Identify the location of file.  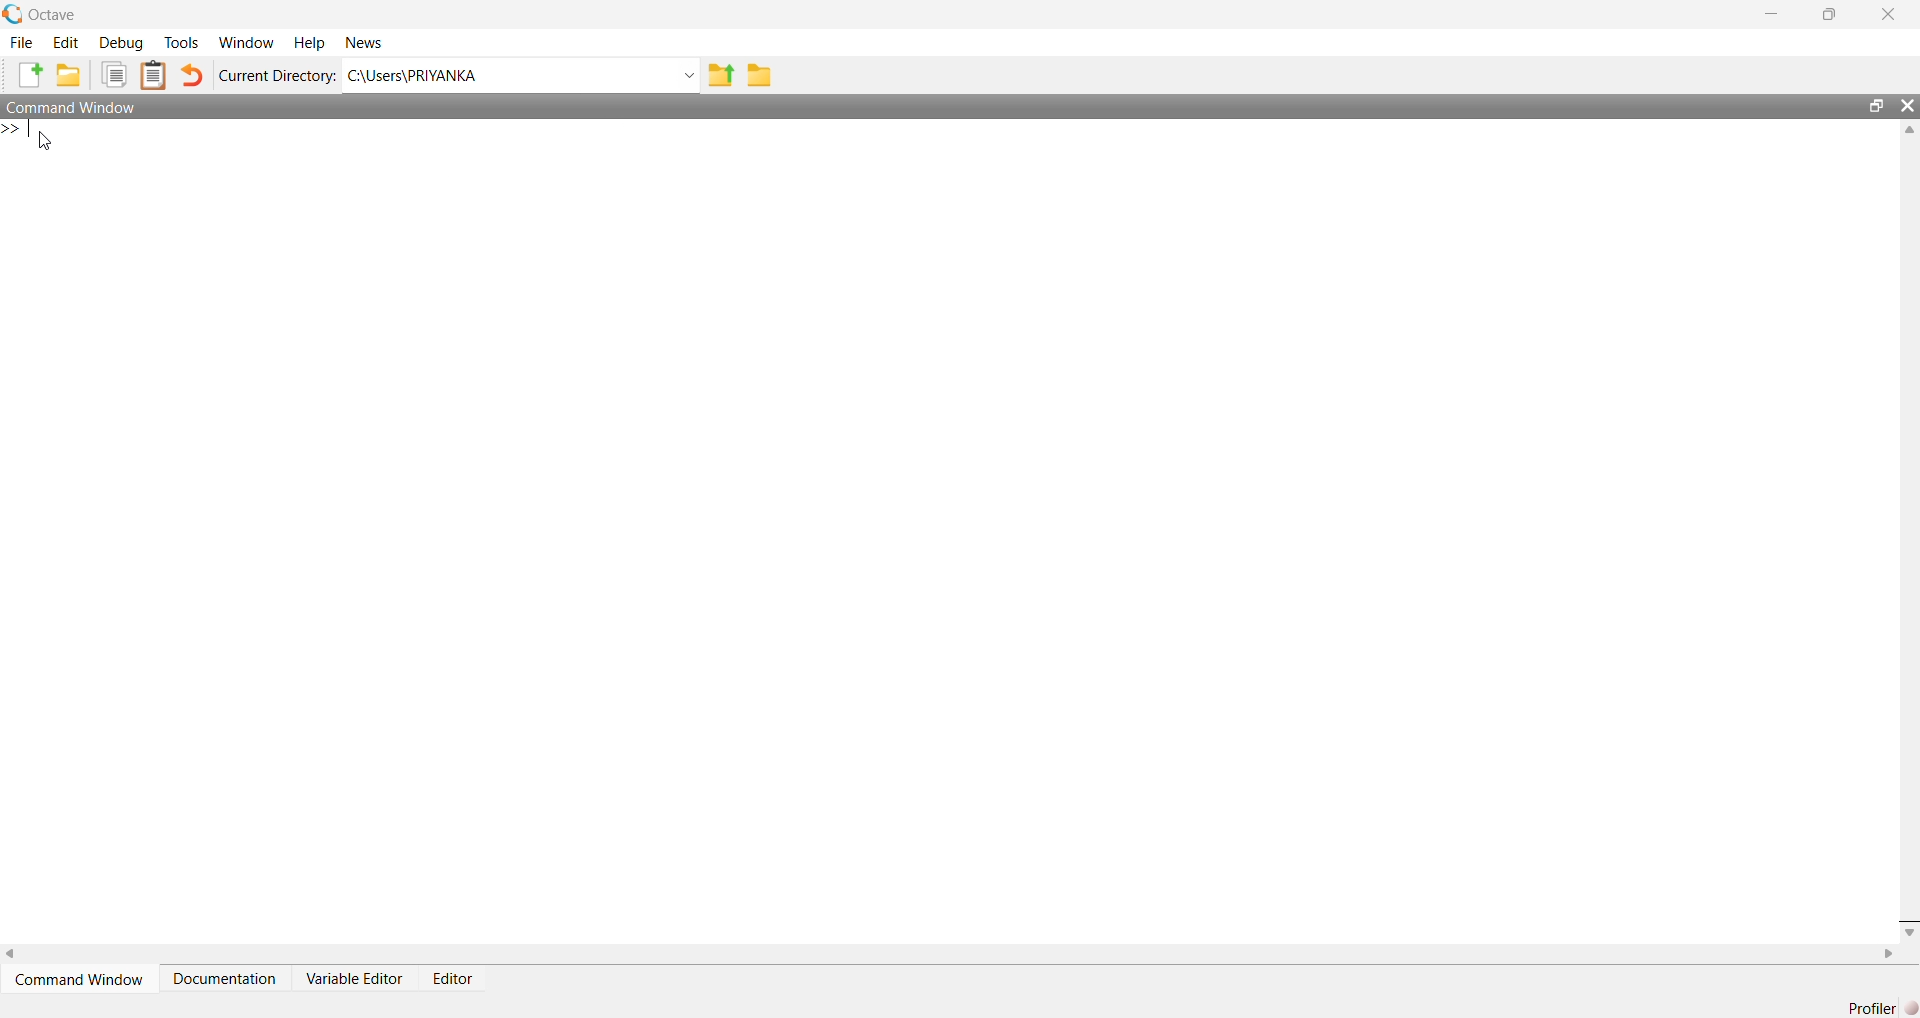
(24, 41).